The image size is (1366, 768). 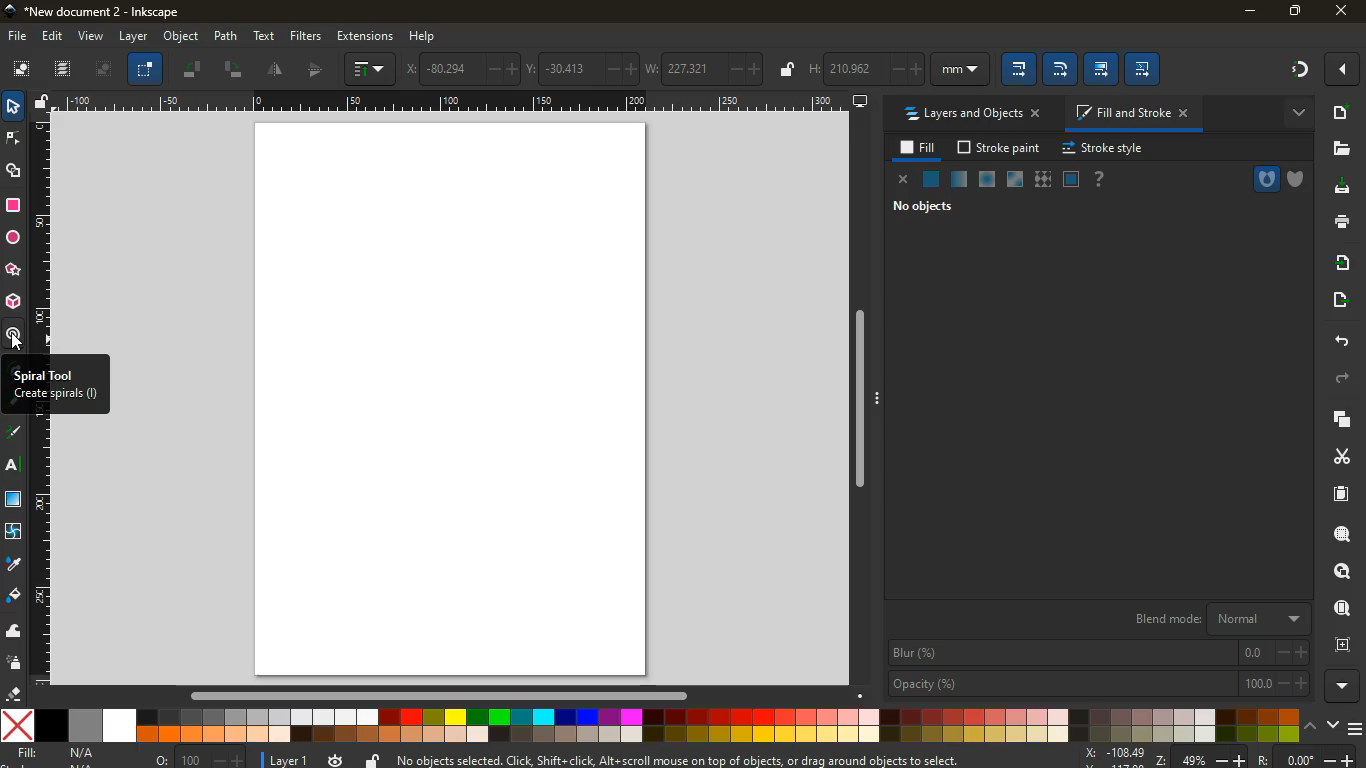 I want to click on wave, so click(x=14, y=631).